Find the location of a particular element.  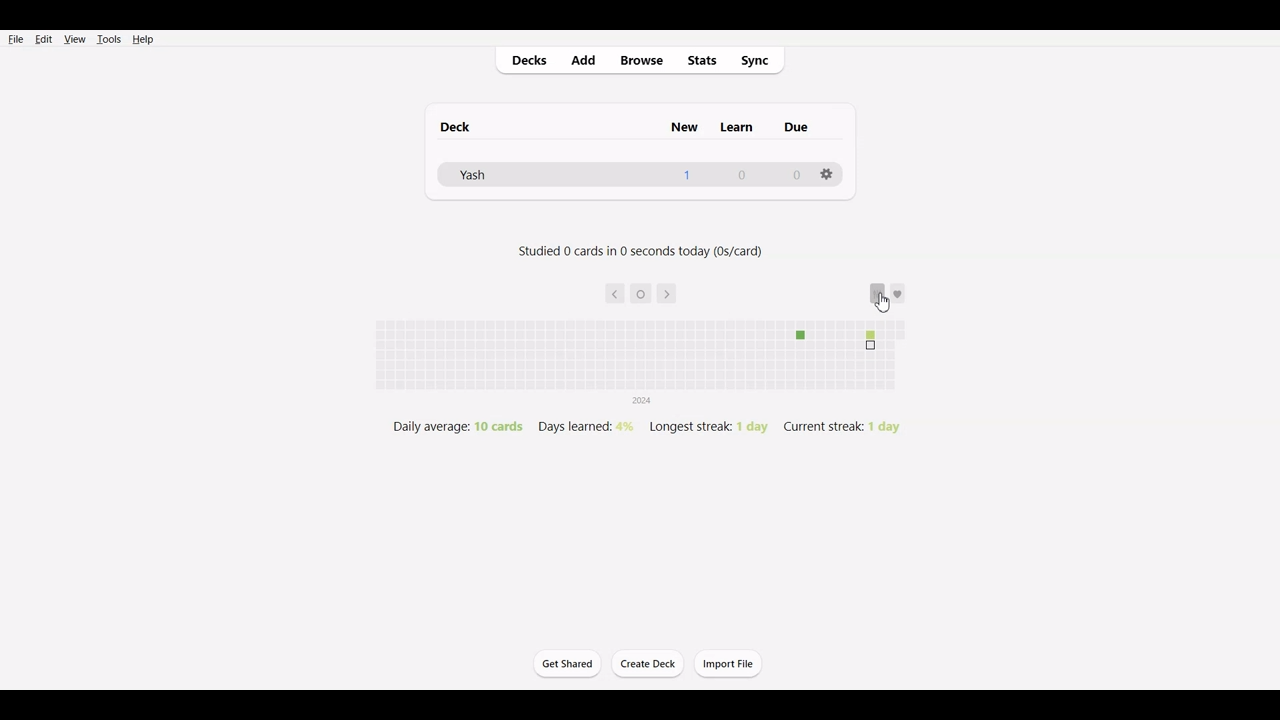

new is located at coordinates (683, 118).